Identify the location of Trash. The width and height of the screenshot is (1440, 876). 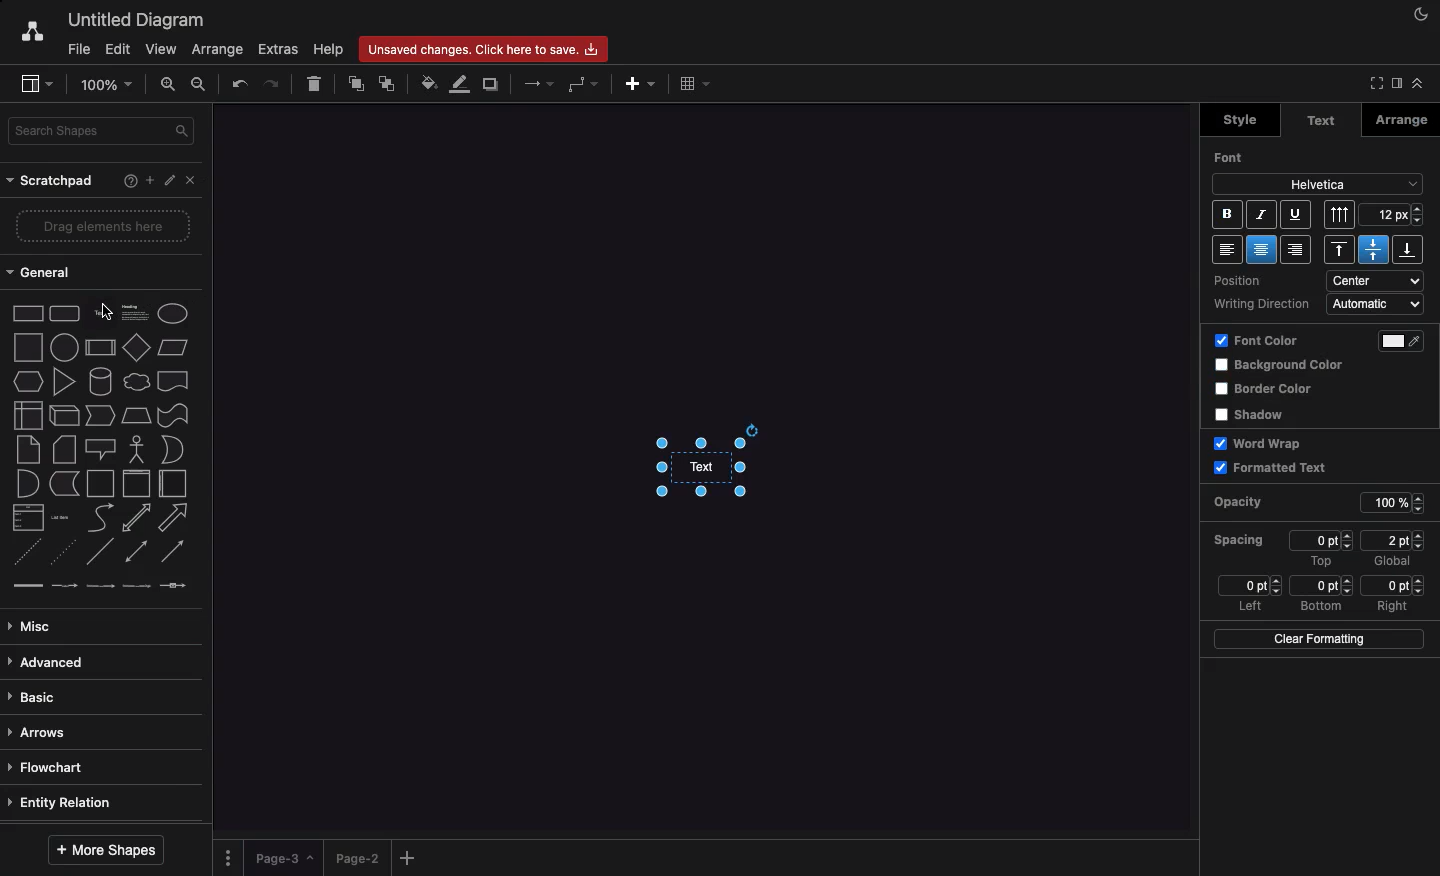
(315, 85).